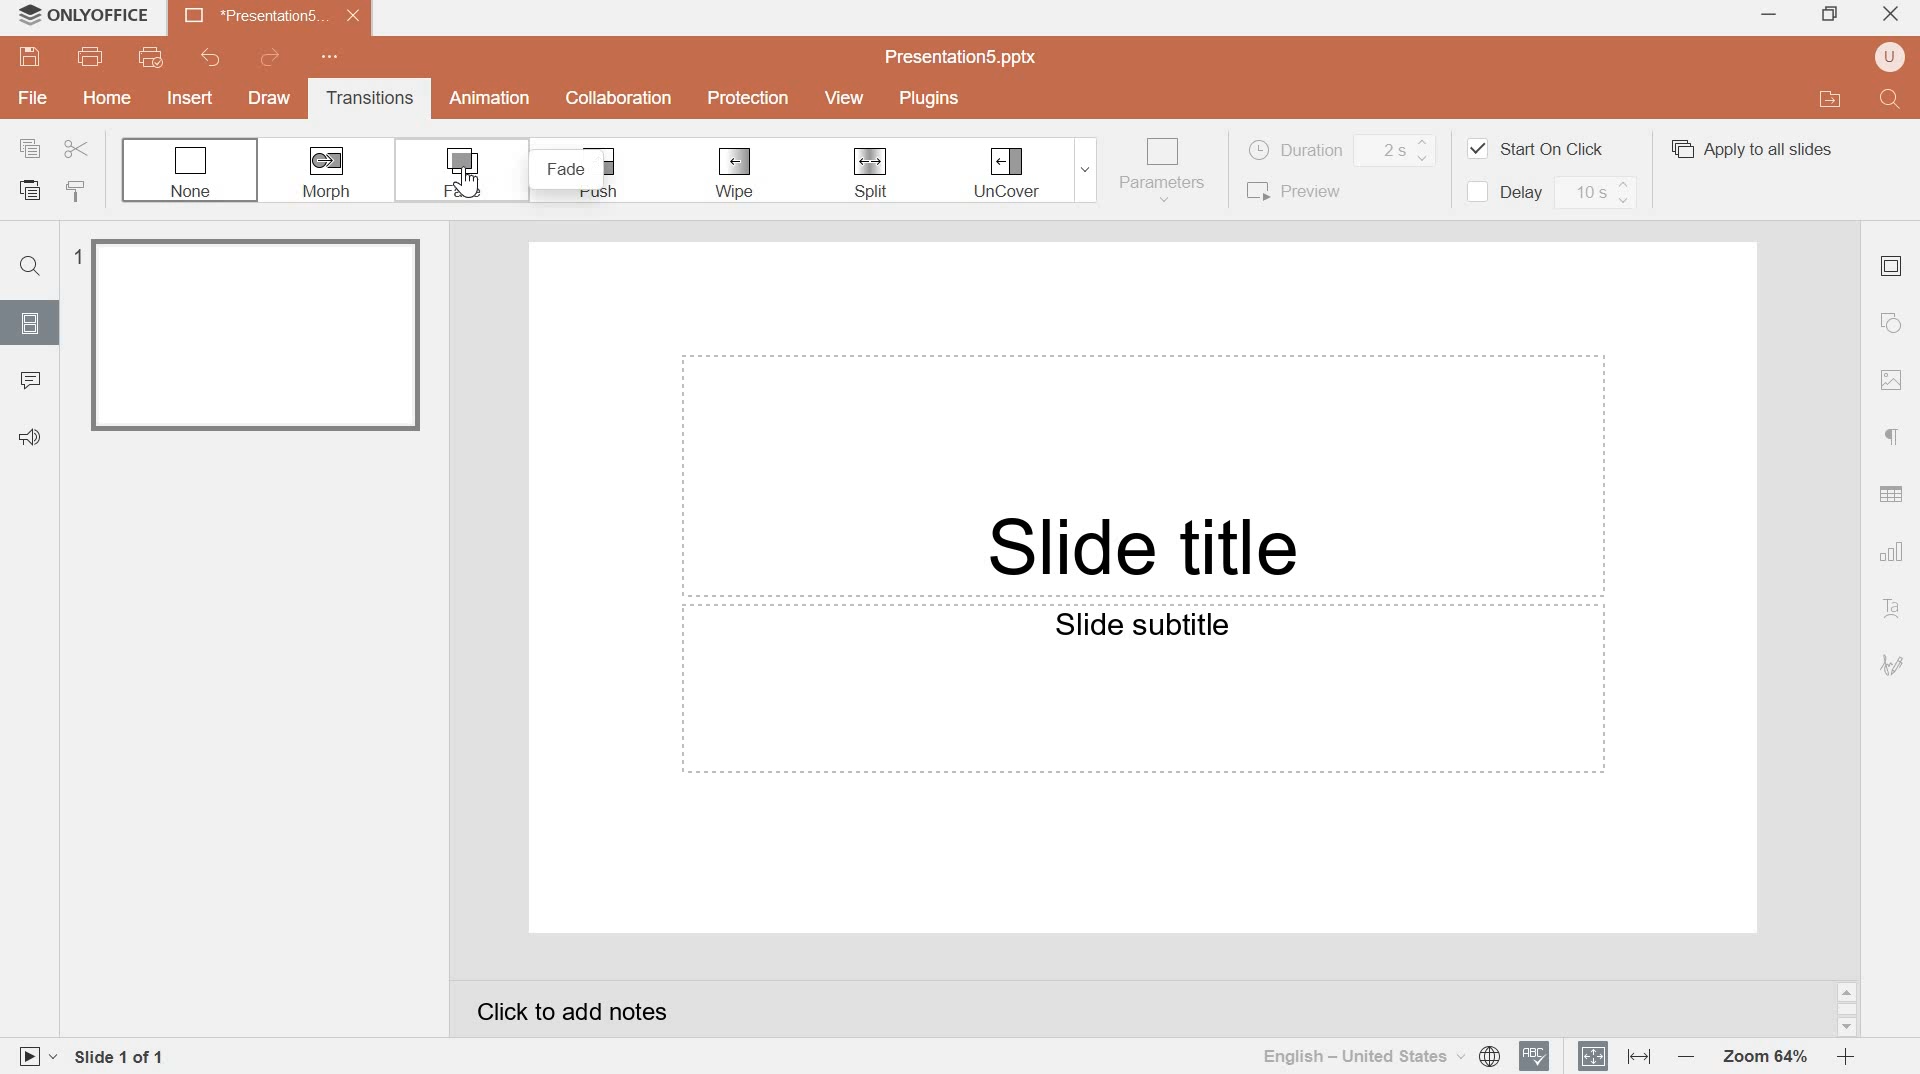 This screenshot has height=1074, width=1920. What do you see at coordinates (963, 55) in the screenshot?
I see `Presentation5.pptx` at bounding box center [963, 55].